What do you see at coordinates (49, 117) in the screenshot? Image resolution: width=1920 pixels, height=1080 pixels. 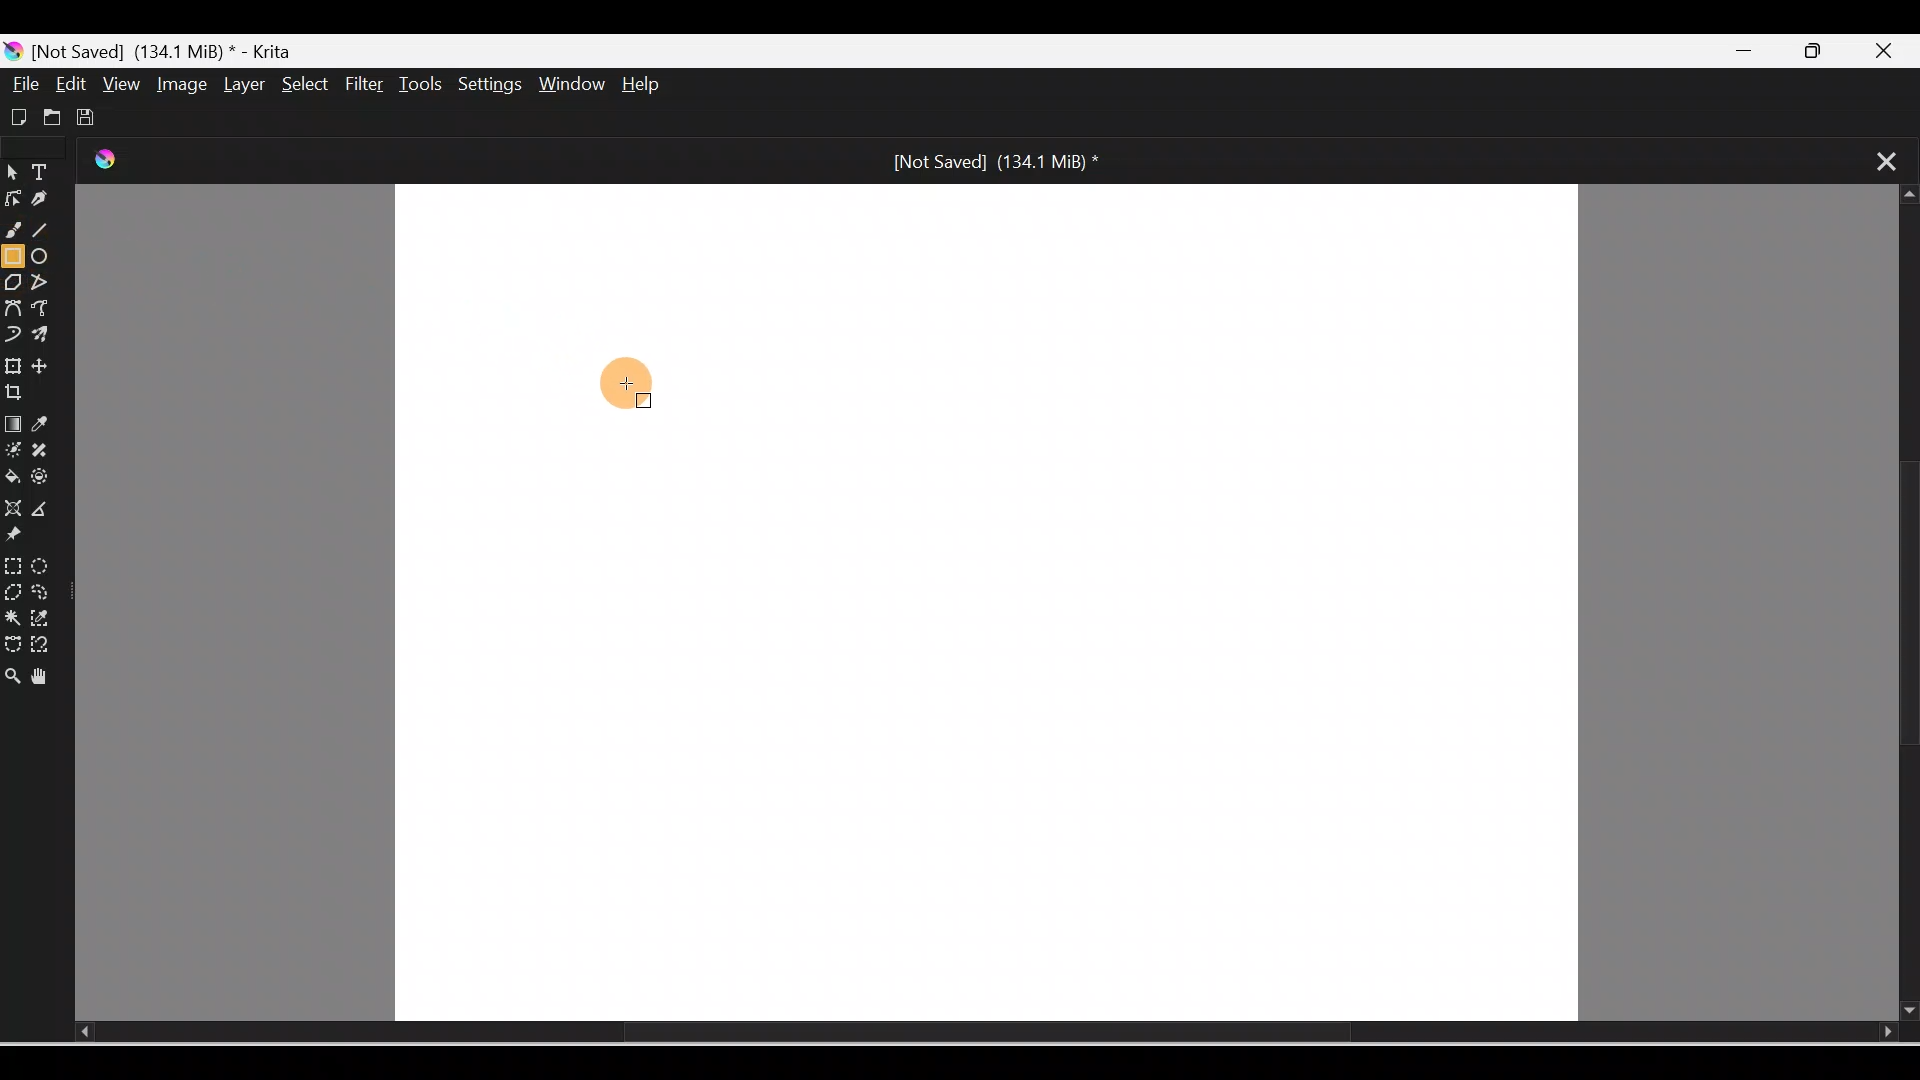 I see `Open existing document` at bounding box center [49, 117].